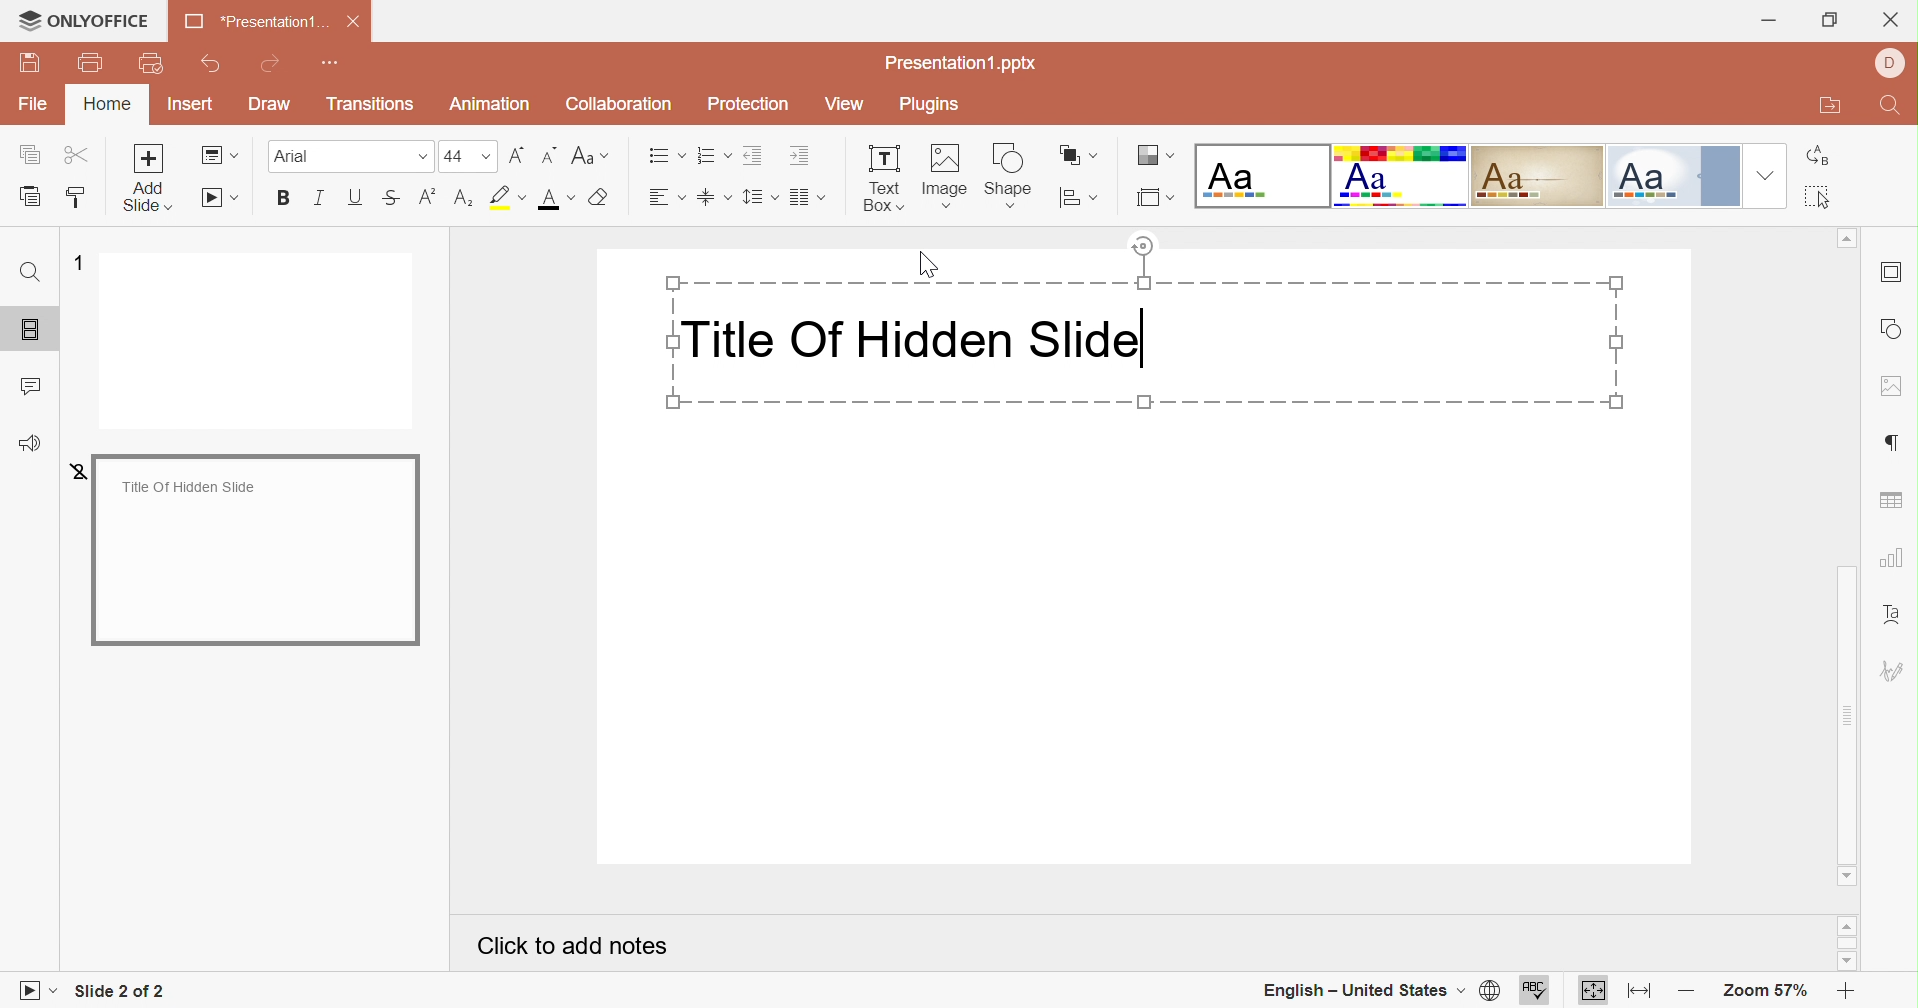  I want to click on add slide with theme, so click(148, 197).